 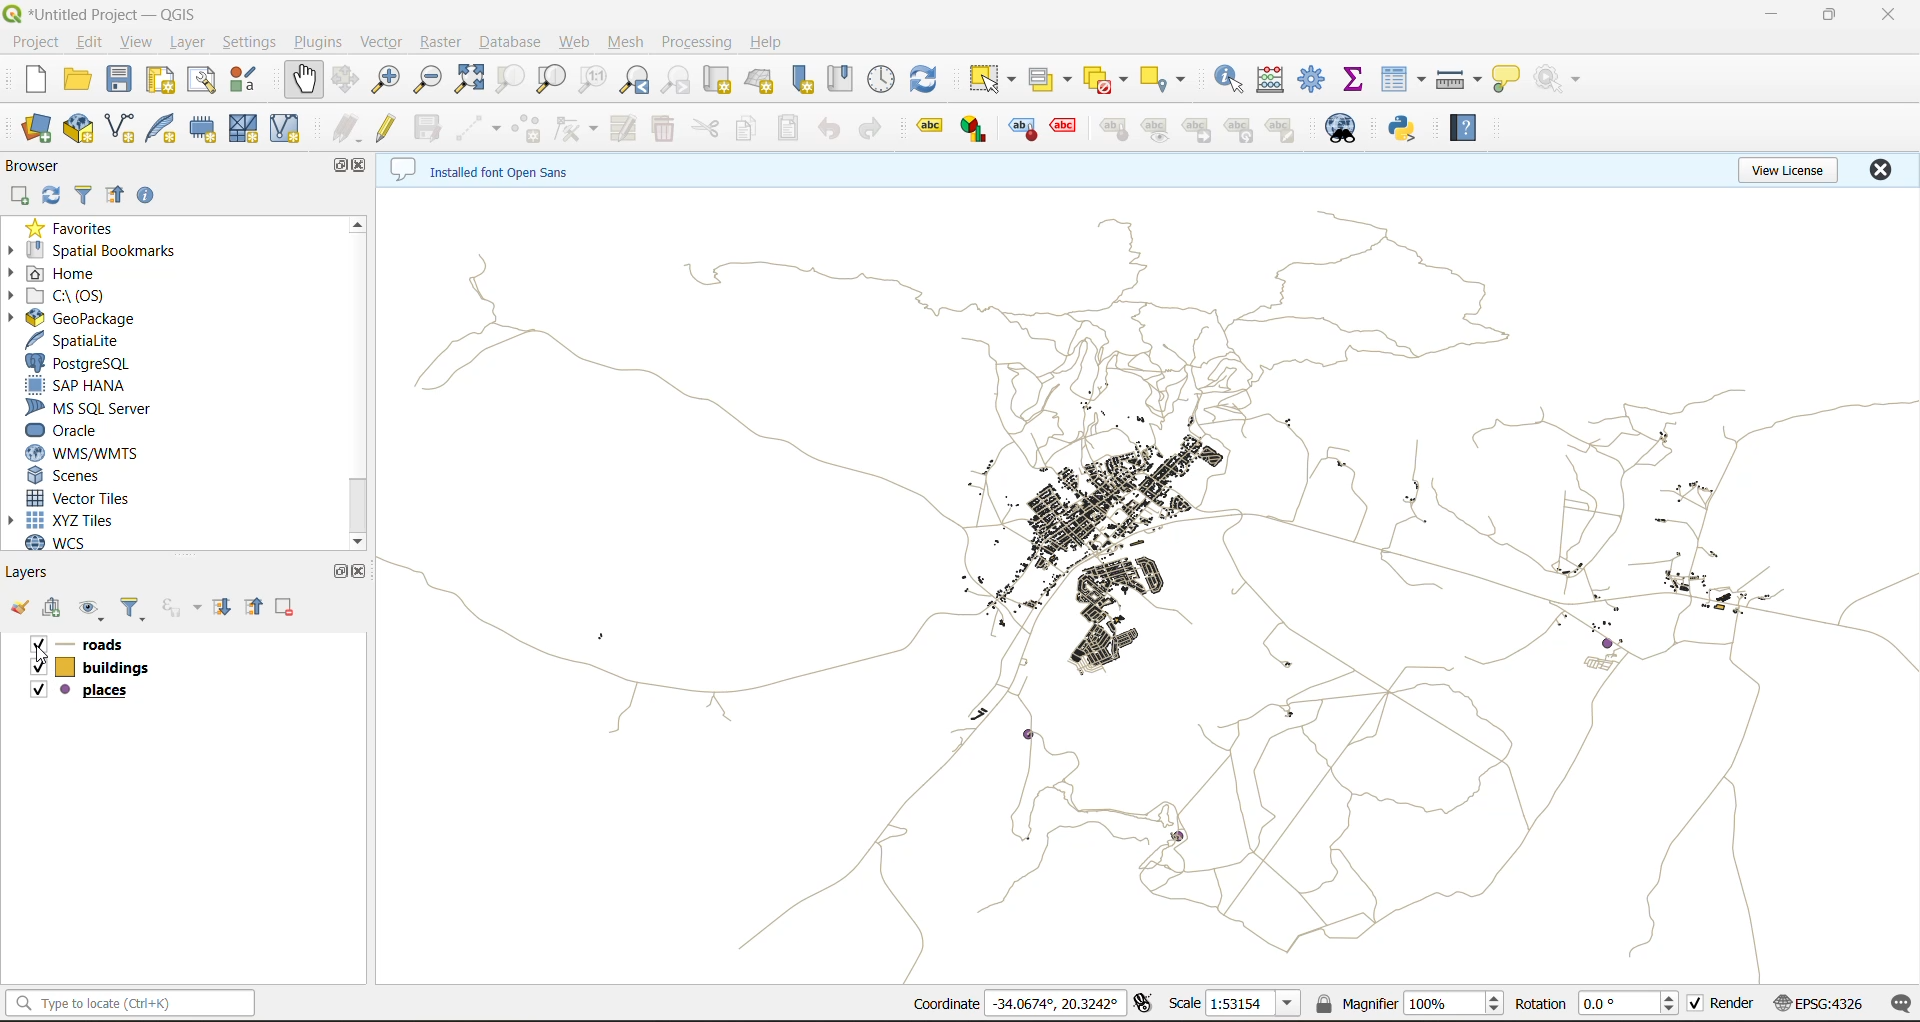 I want to click on delete, so click(x=665, y=129).